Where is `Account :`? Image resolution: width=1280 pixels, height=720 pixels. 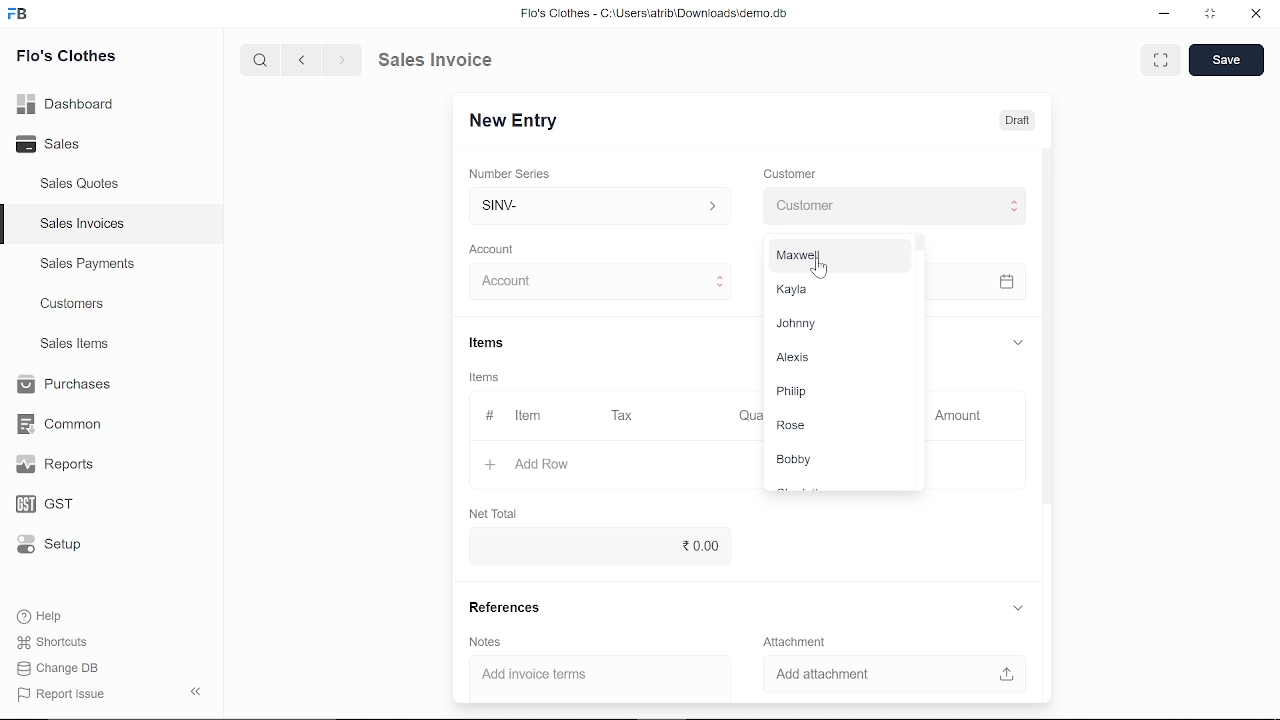
Account : is located at coordinates (595, 282).